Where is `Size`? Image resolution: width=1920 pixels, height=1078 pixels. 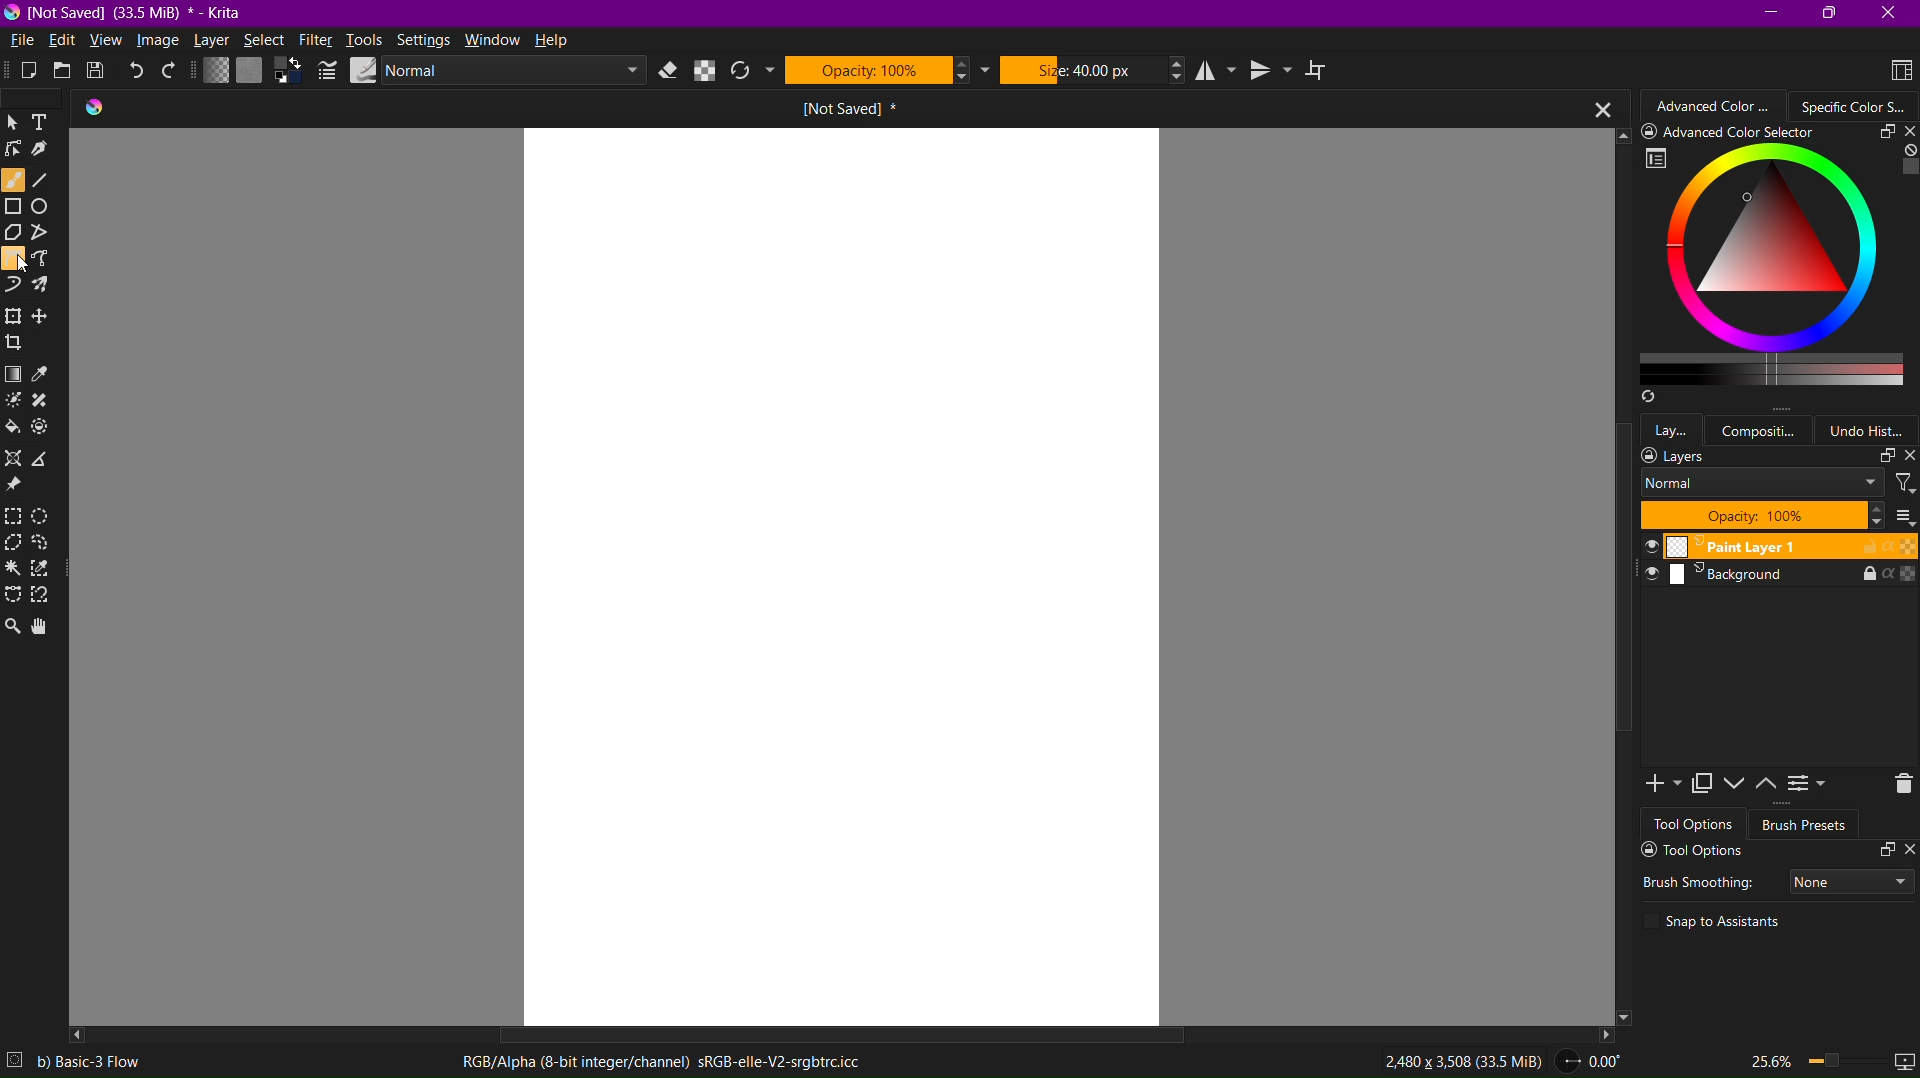 Size is located at coordinates (1093, 69).